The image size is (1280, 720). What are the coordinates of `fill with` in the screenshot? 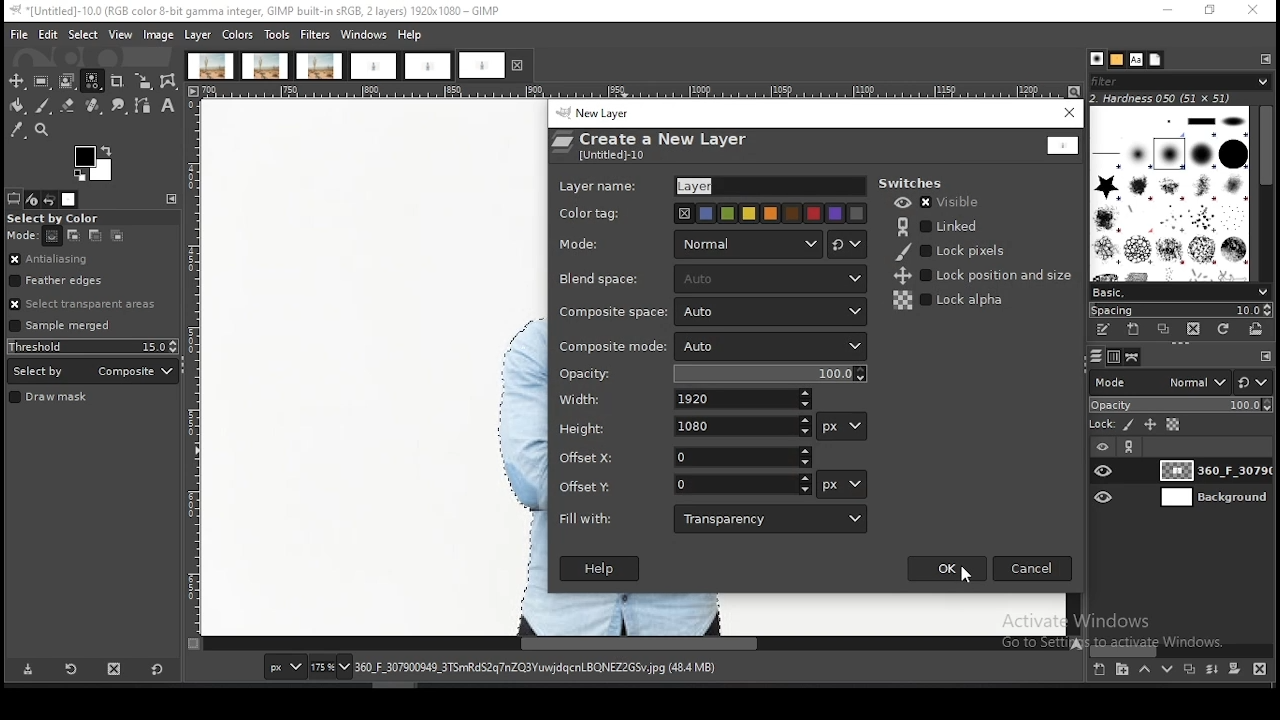 It's located at (585, 519).